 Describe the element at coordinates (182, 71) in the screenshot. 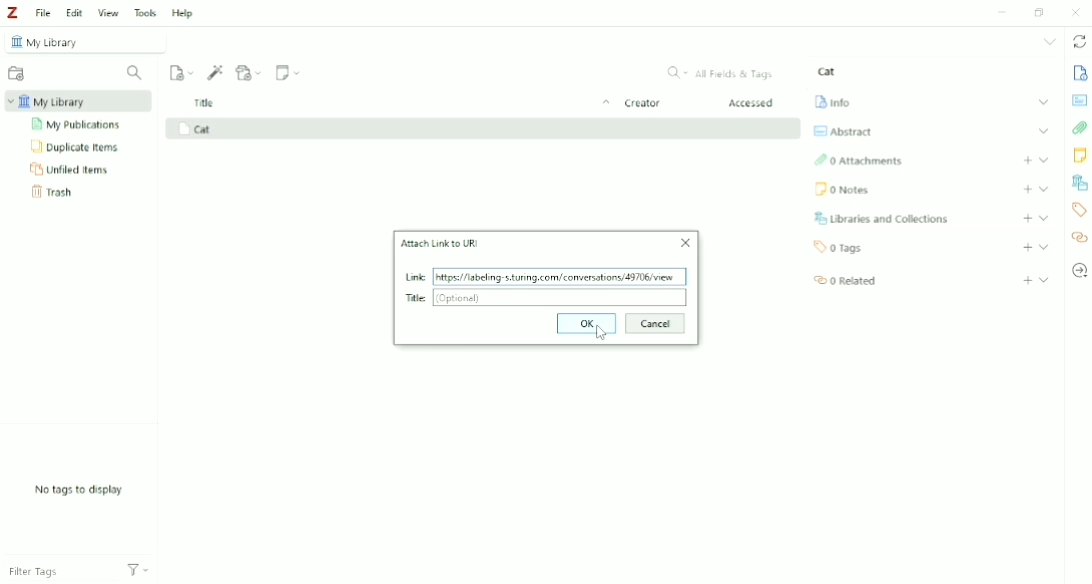

I see `New Item` at that location.